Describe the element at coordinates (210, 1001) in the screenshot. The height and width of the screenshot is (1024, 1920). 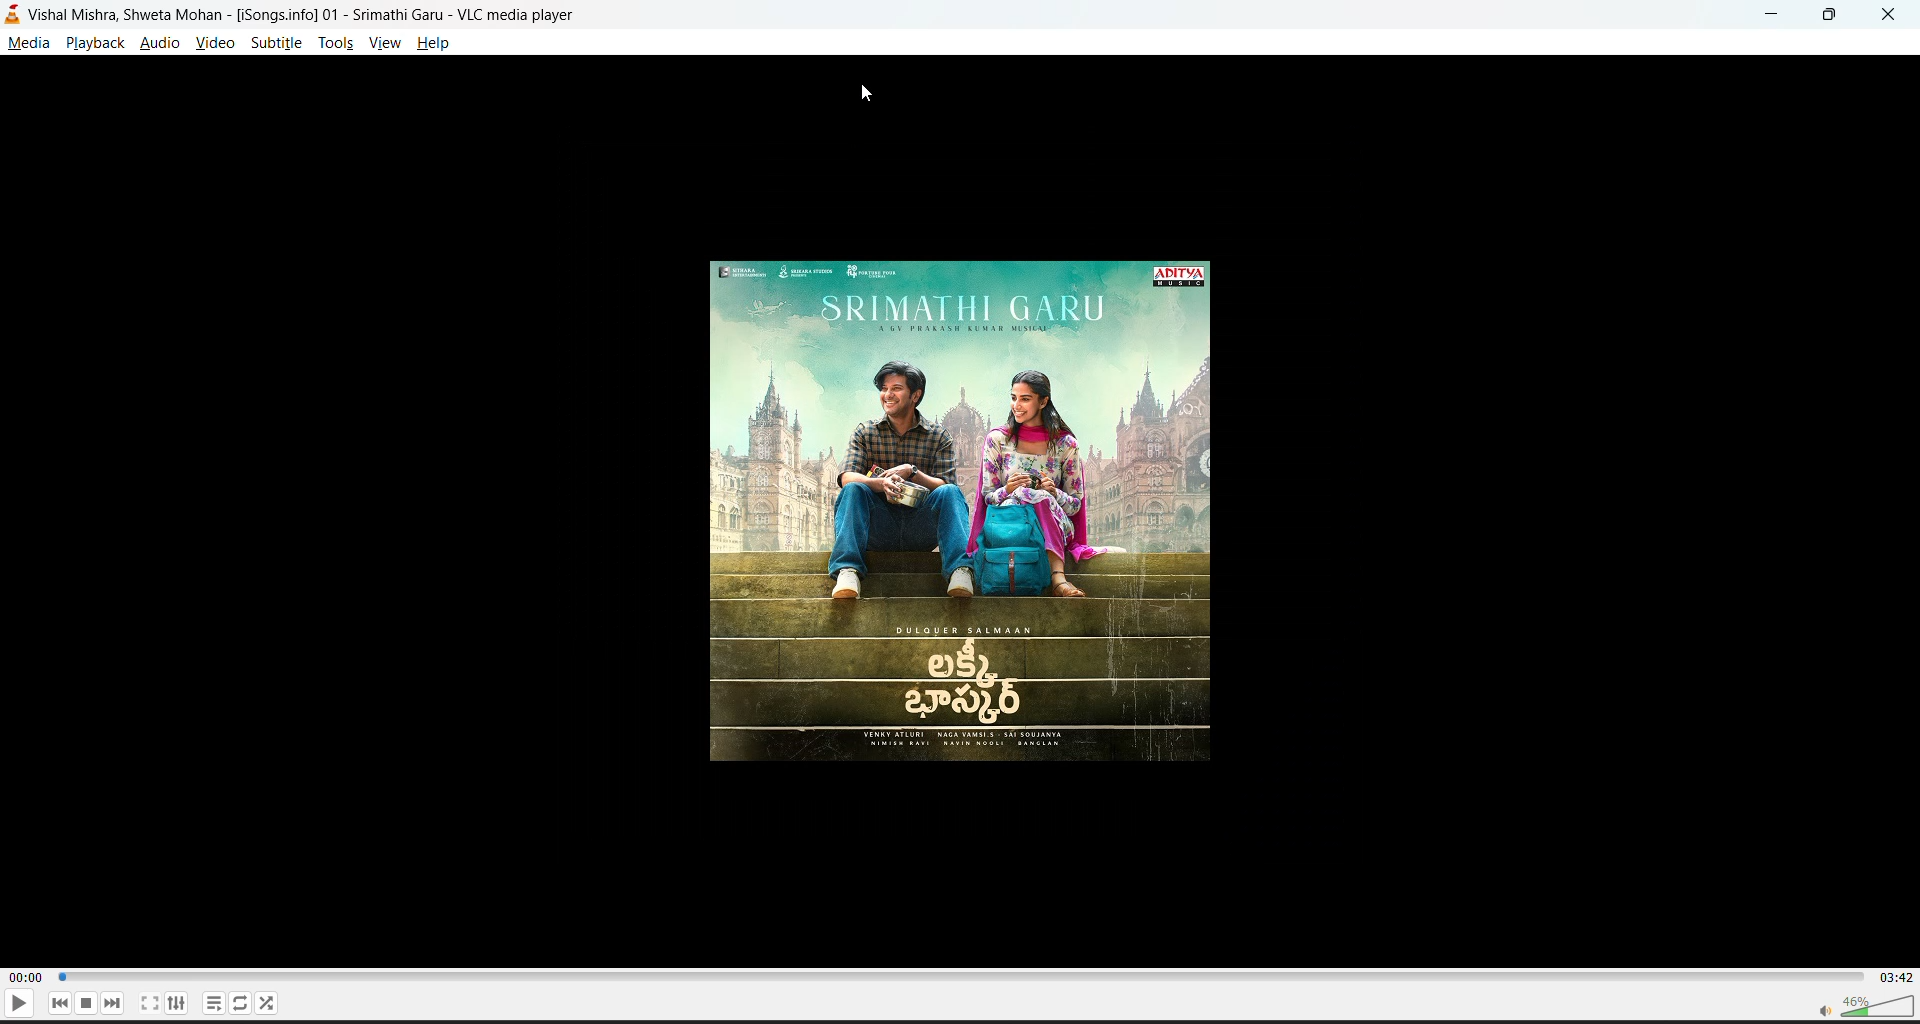
I see `playlist` at that location.